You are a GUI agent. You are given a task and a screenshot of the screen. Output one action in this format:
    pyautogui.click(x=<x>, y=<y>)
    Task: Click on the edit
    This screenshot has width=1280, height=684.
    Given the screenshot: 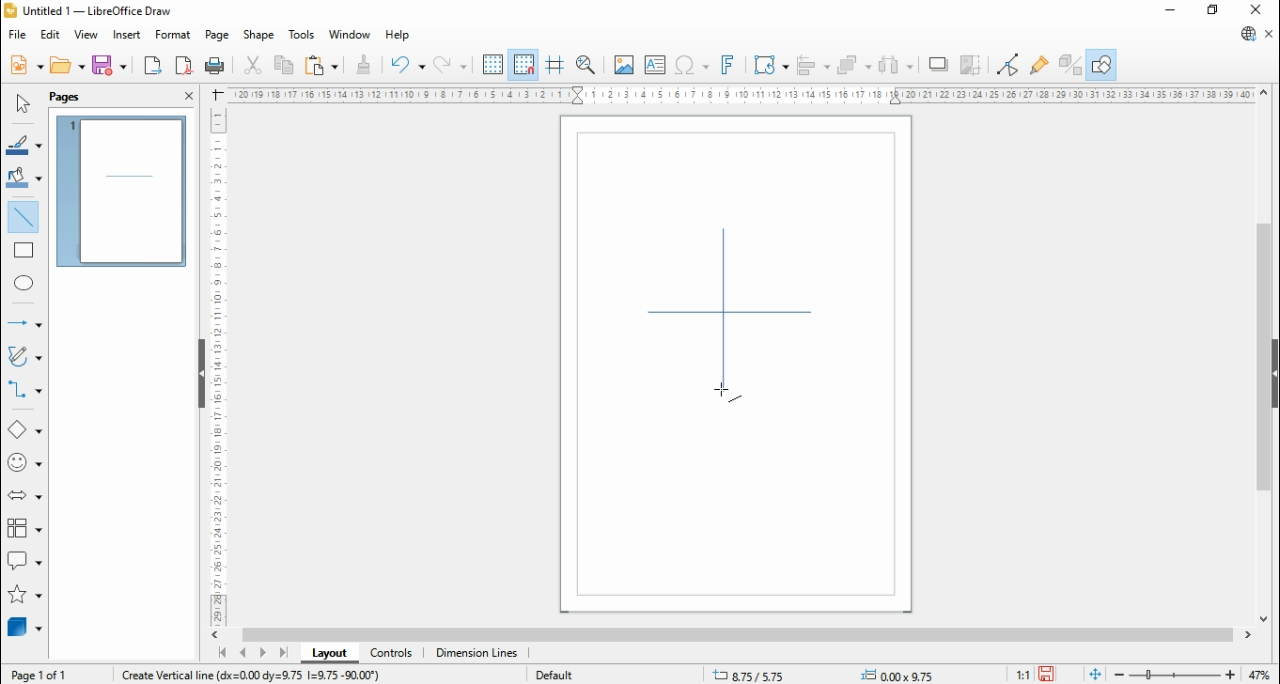 What is the action you would take?
    pyautogui.click(x=50, y=36)
    